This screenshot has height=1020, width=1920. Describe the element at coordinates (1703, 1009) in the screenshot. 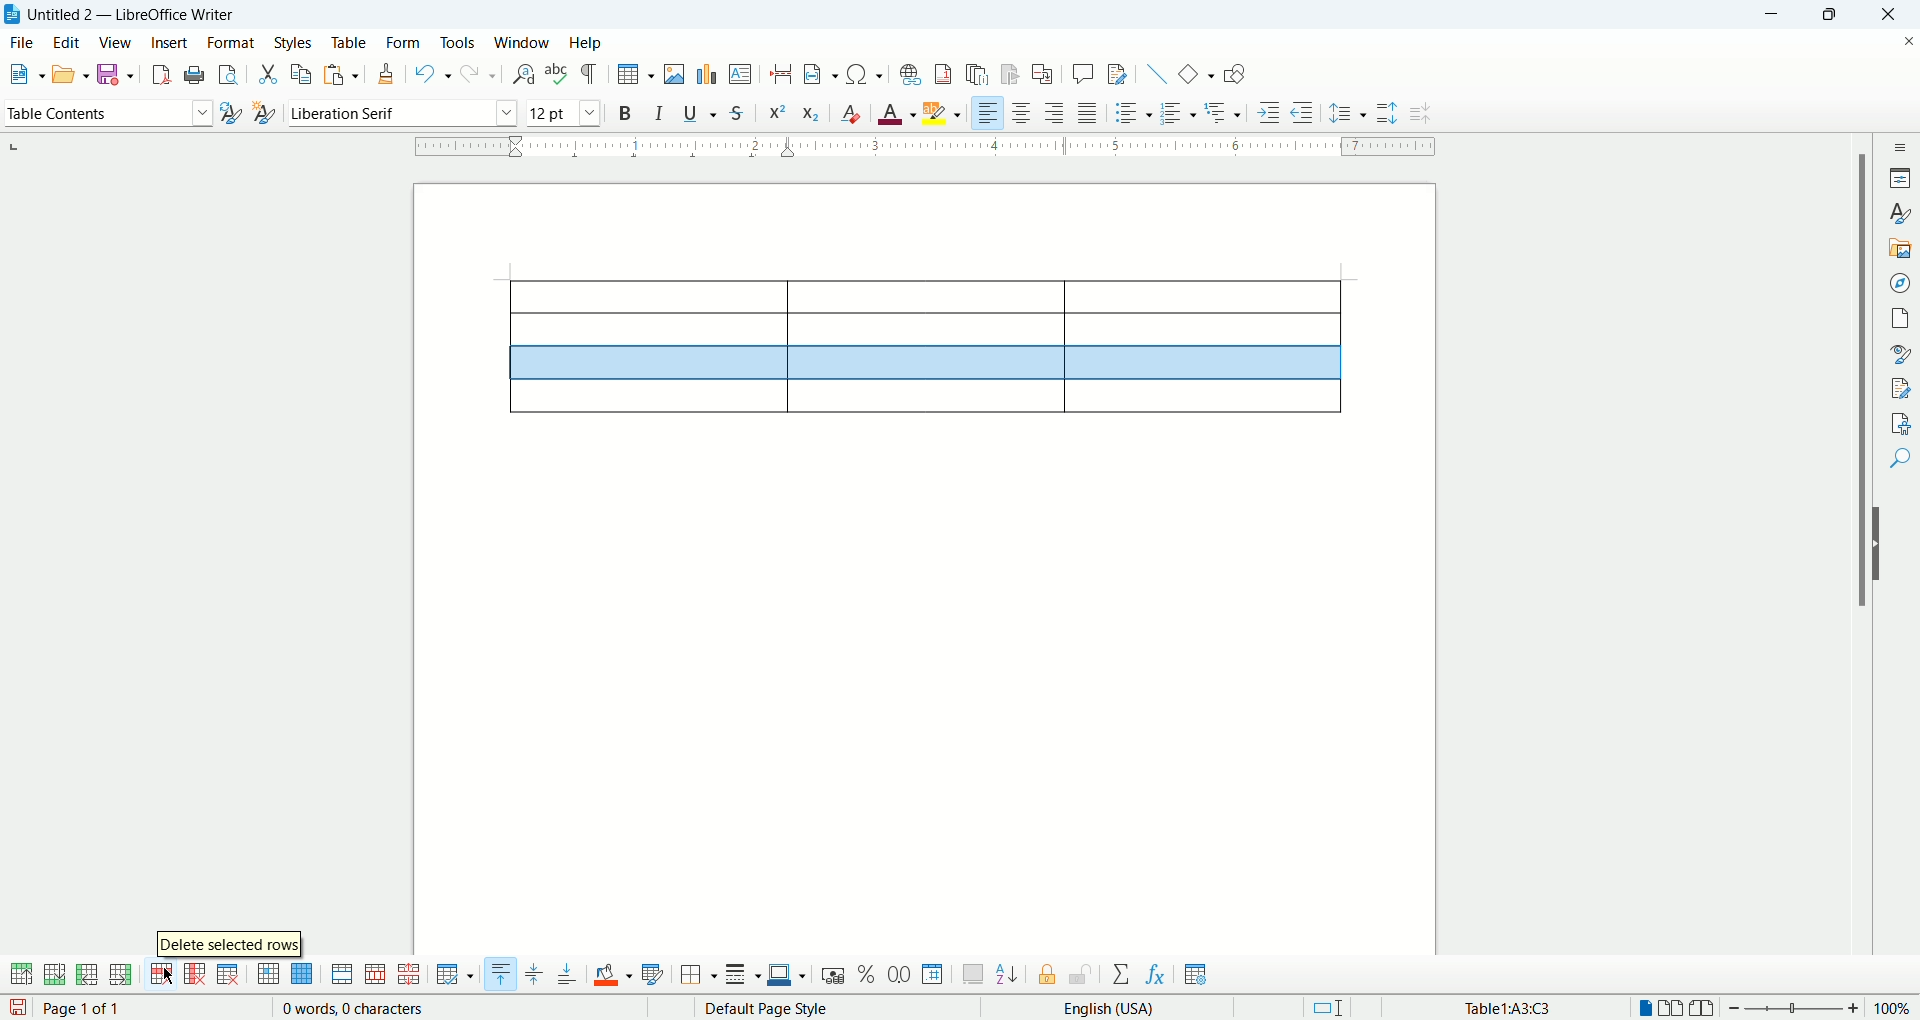

I see `bookview` at that location.